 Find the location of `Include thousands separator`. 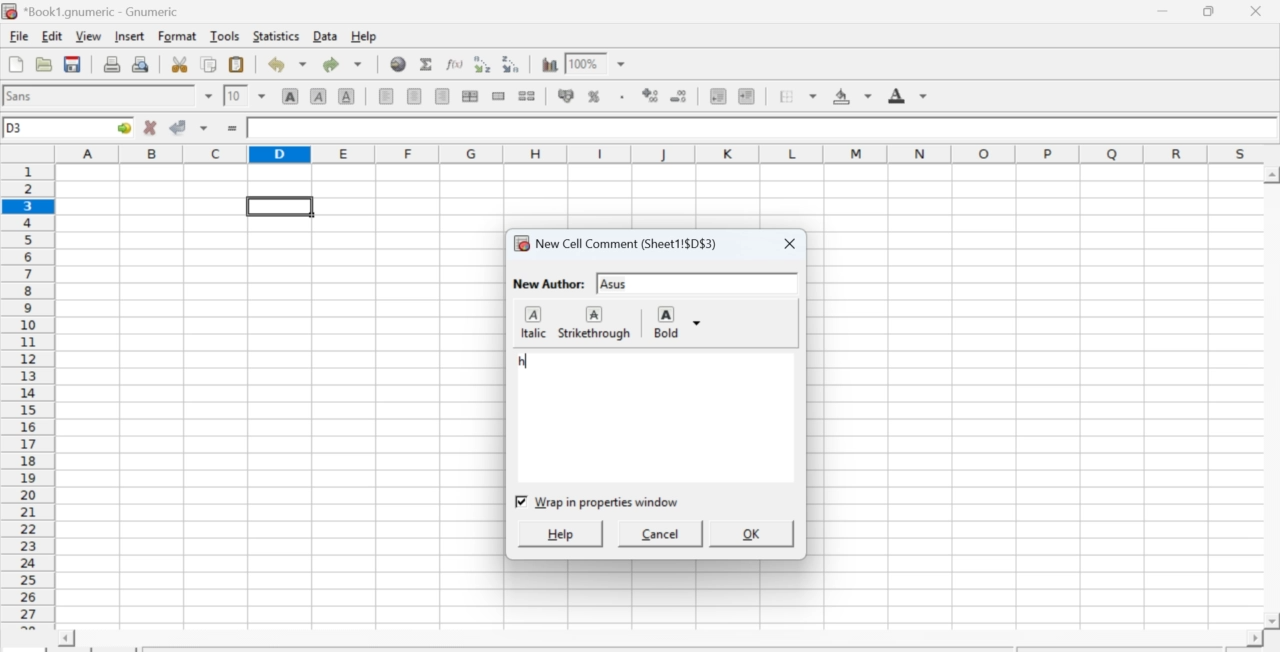

Include thousands separator is located at coordinates (622, 98).